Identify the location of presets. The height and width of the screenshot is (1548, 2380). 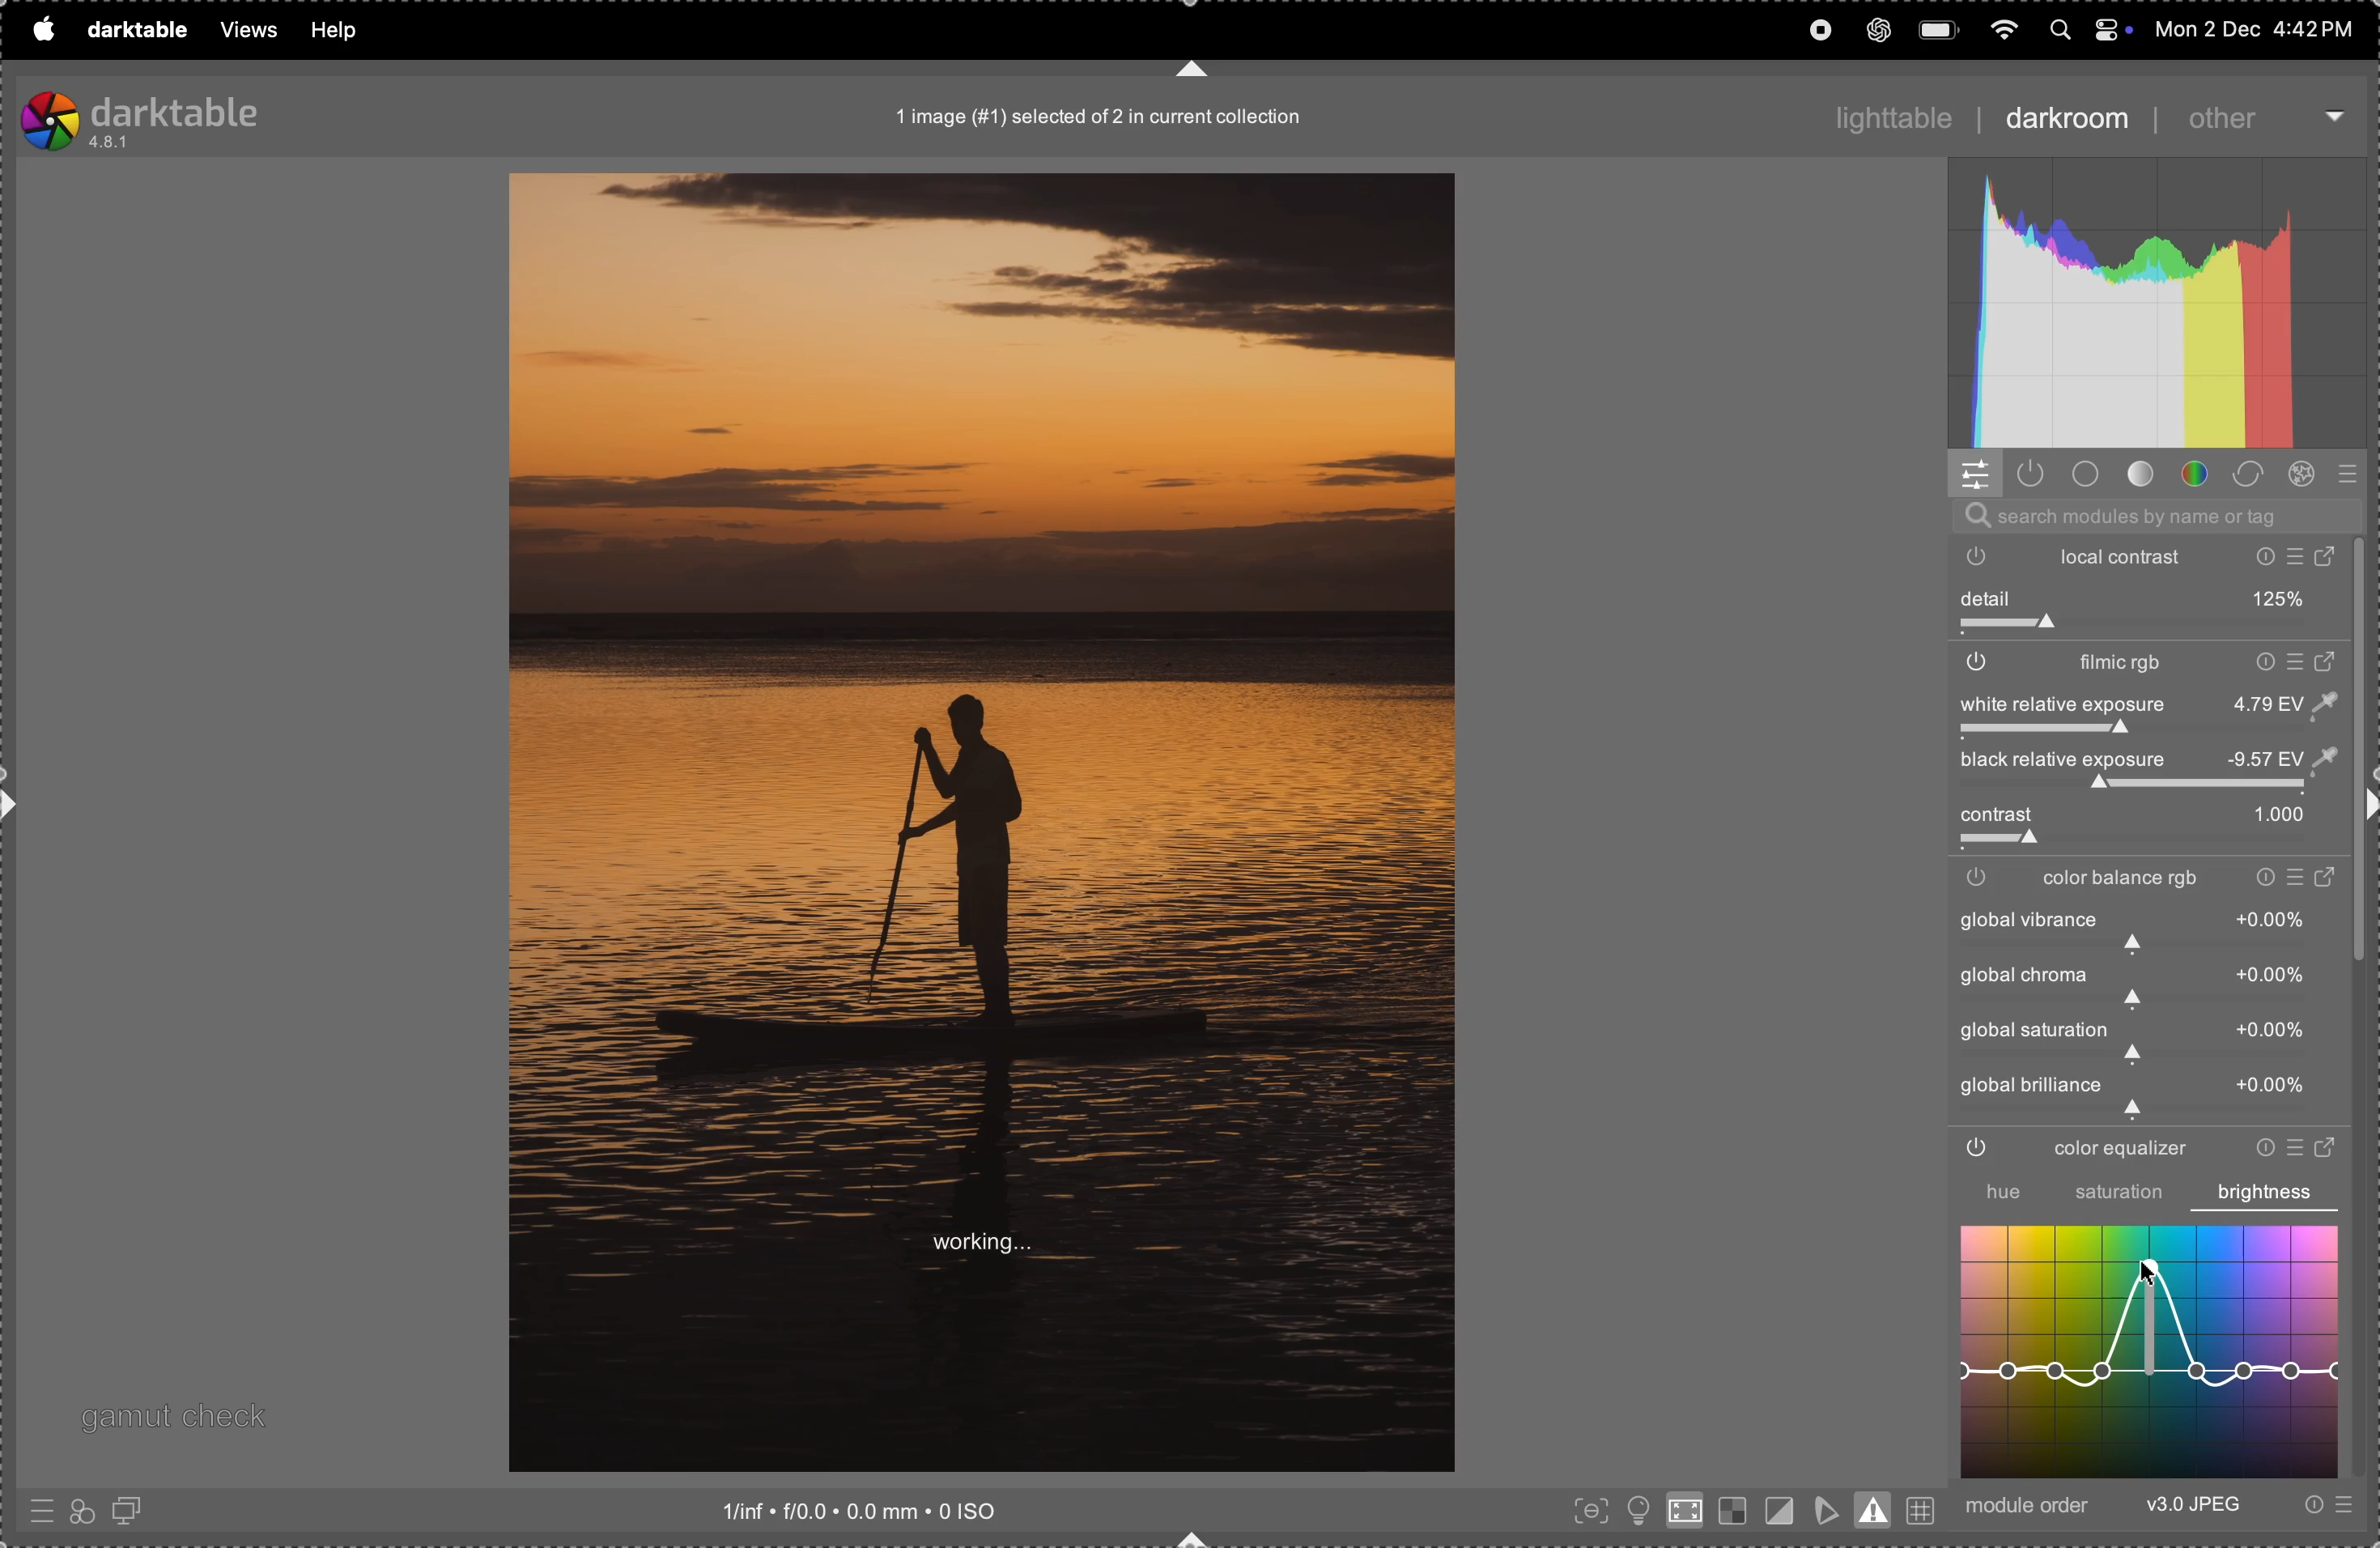
(38, 1515).